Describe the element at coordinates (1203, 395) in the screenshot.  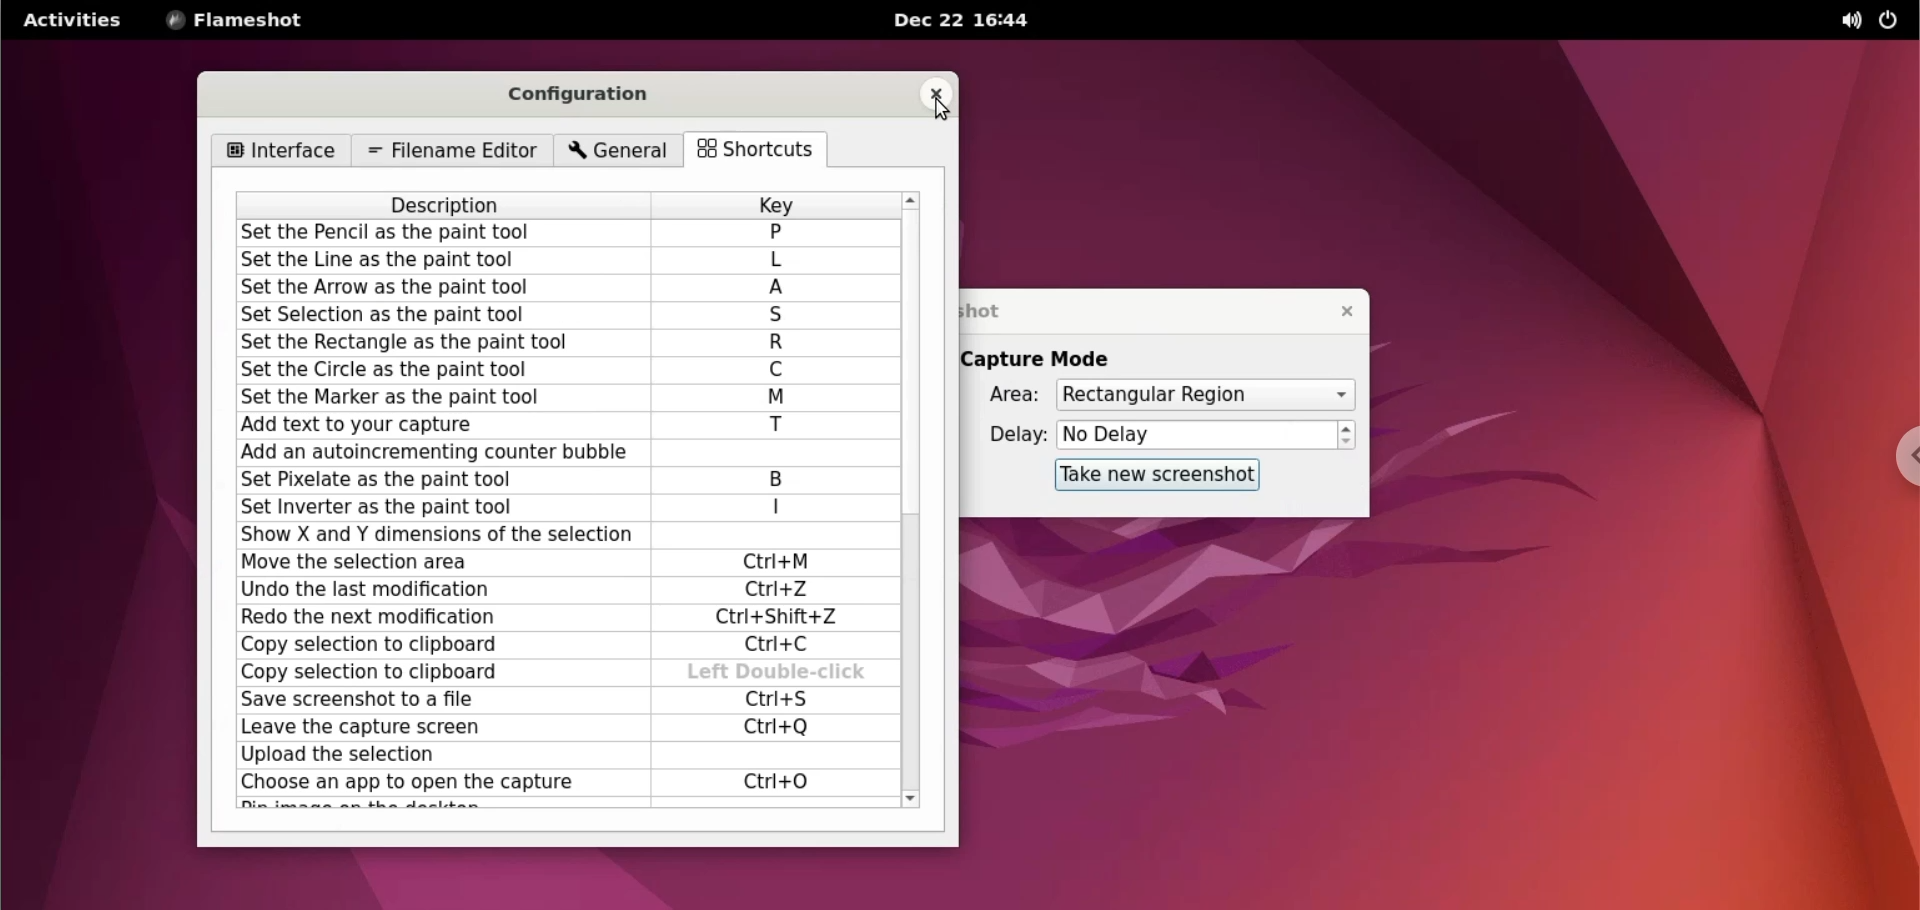
I see `capture area options` at that location.